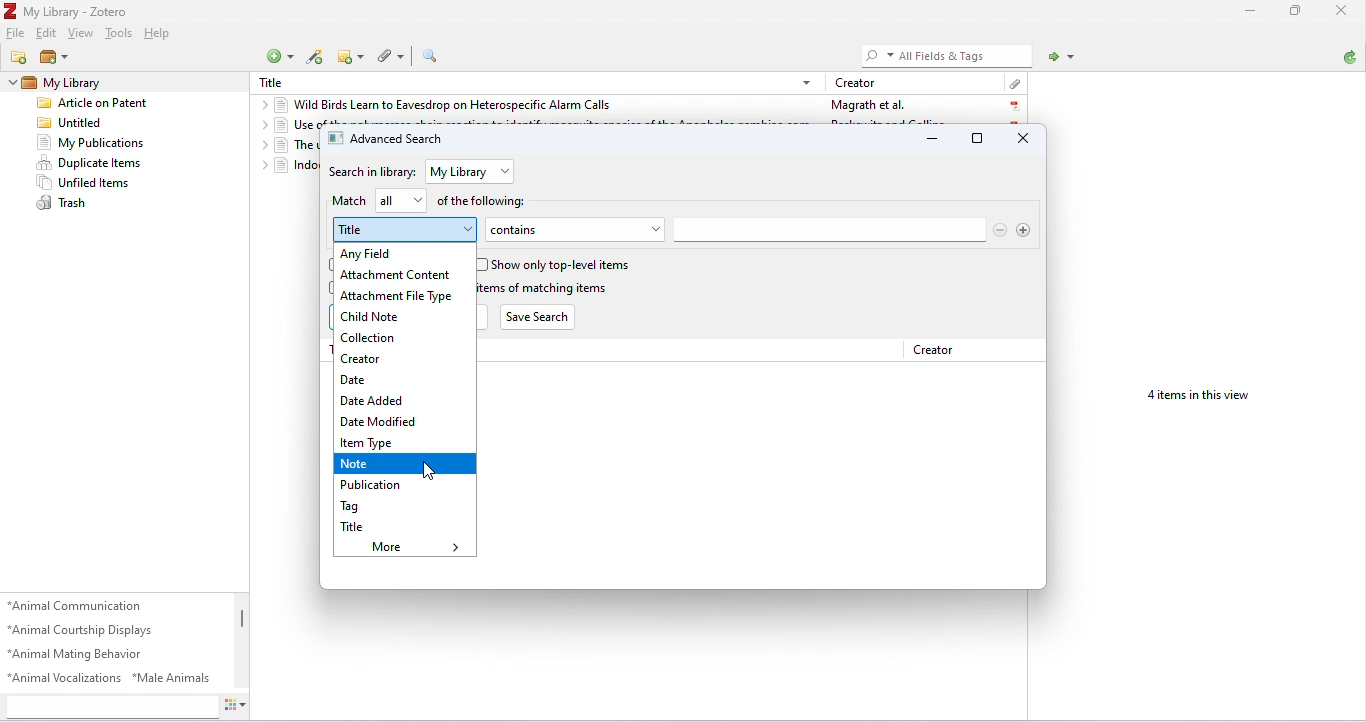 This screenshot has width=1366, height=722. What do you see at coordinates (45, 32) in the screenshot?
I see `edit` at bounding box center [45, 32].